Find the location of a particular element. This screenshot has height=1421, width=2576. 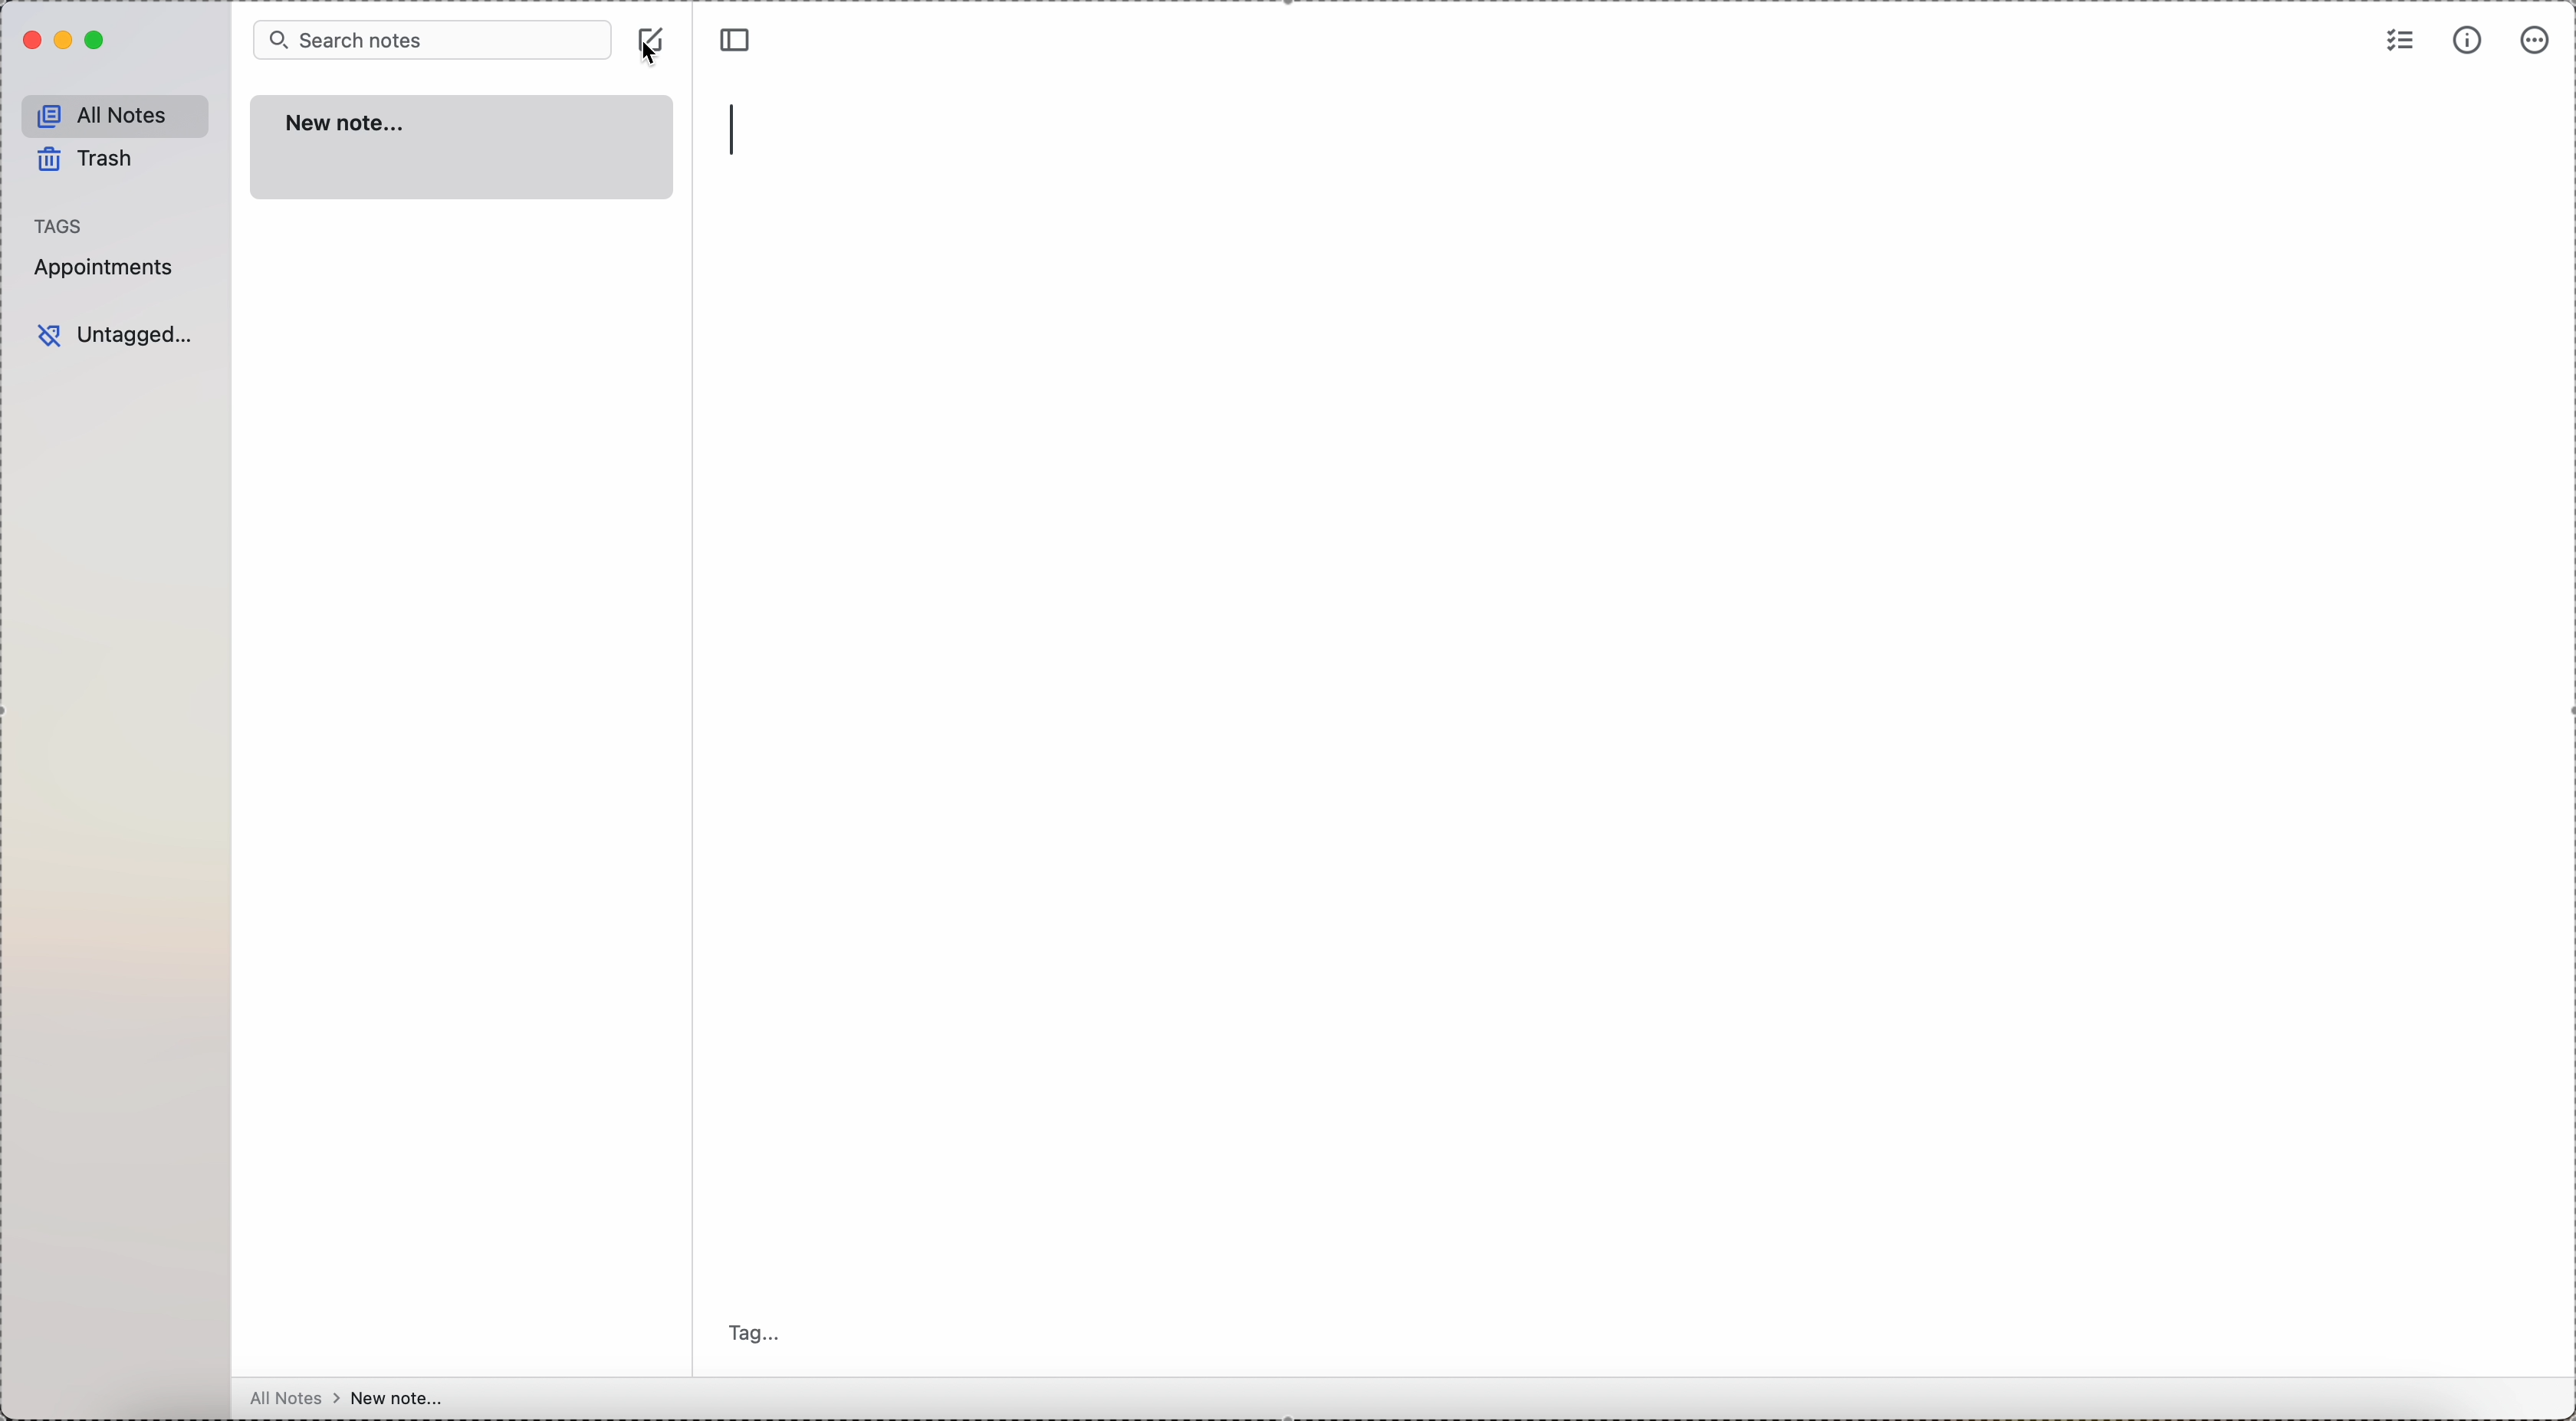

new note is located at coordinates (461, 148).